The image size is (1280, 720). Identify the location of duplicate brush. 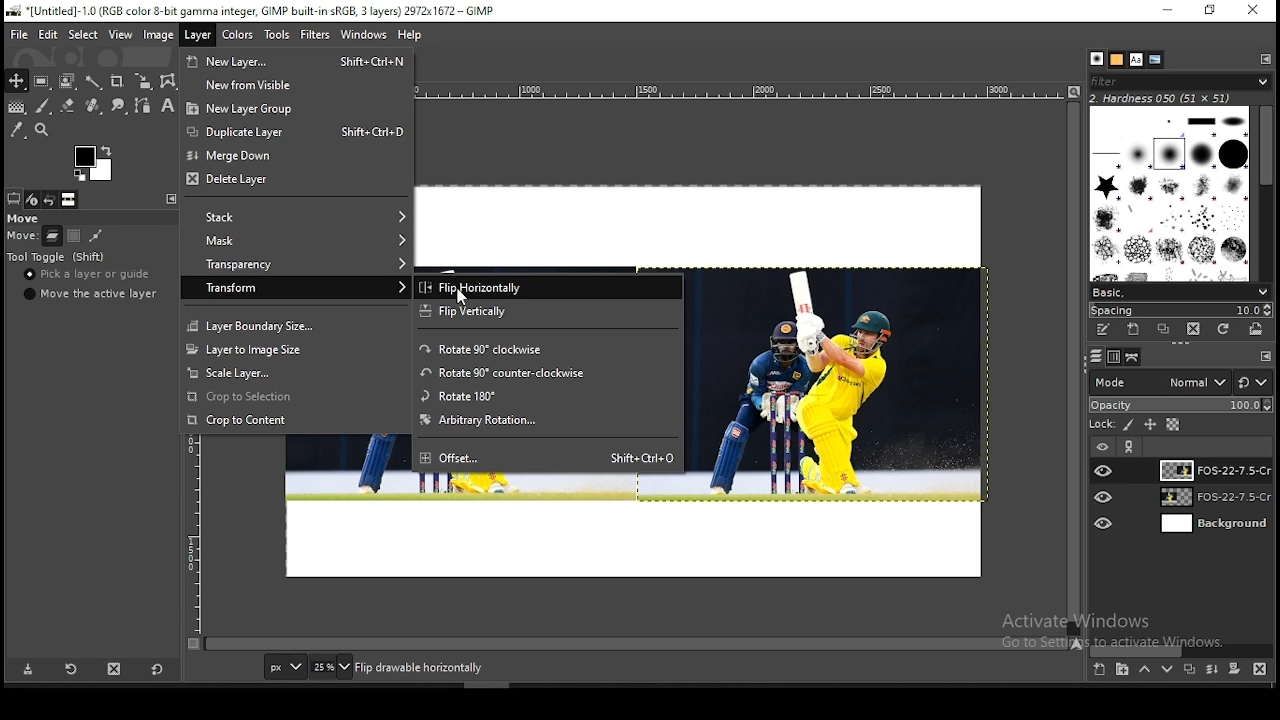
(1164, 329).